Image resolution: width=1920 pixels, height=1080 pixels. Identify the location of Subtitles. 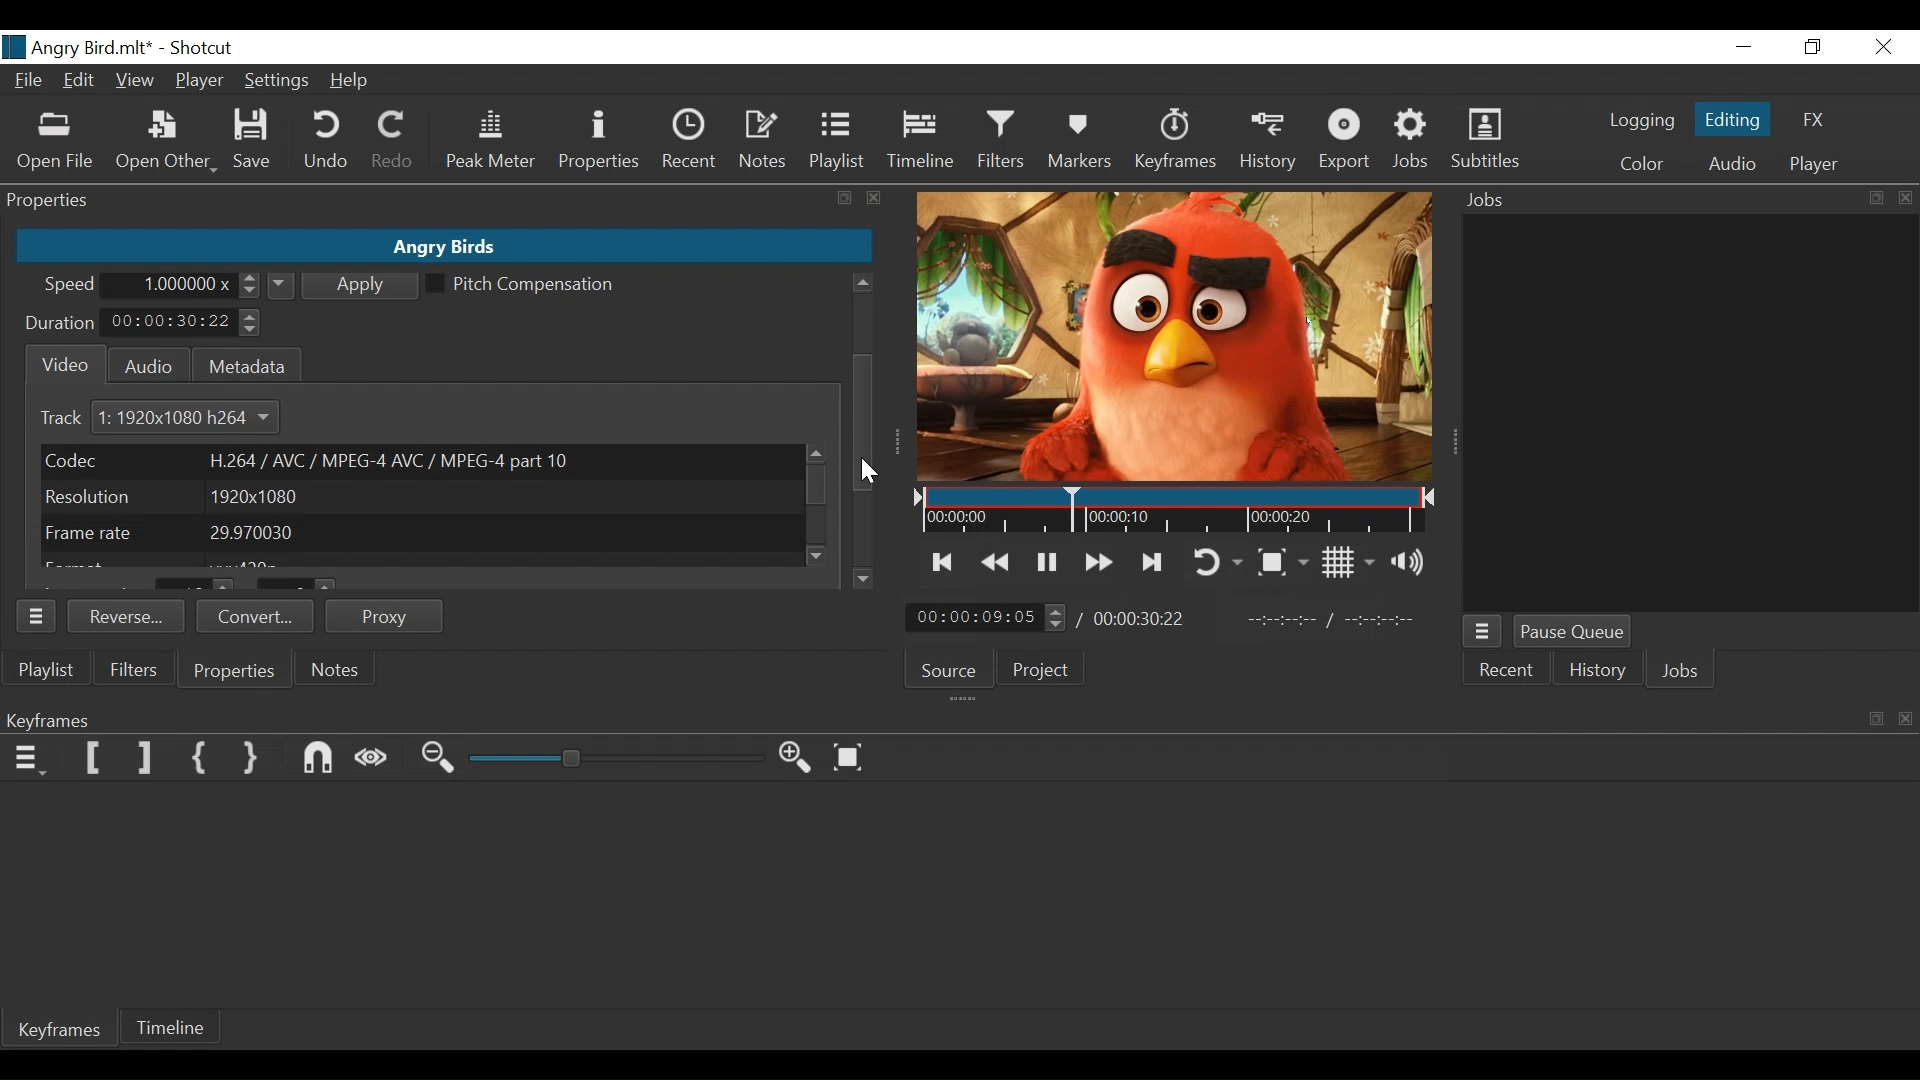
(1486, 142).